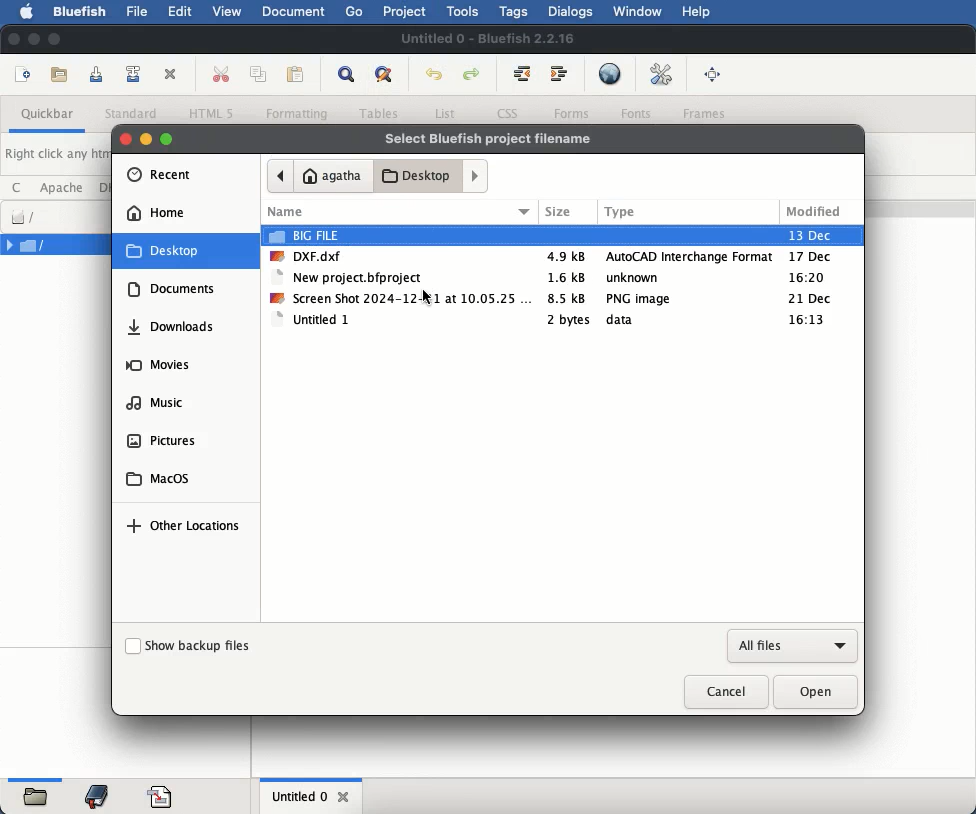  What do you see at coordinates (814, 256) in the screenshot?
I see `17 Dec` at bounding box center [814, 256].